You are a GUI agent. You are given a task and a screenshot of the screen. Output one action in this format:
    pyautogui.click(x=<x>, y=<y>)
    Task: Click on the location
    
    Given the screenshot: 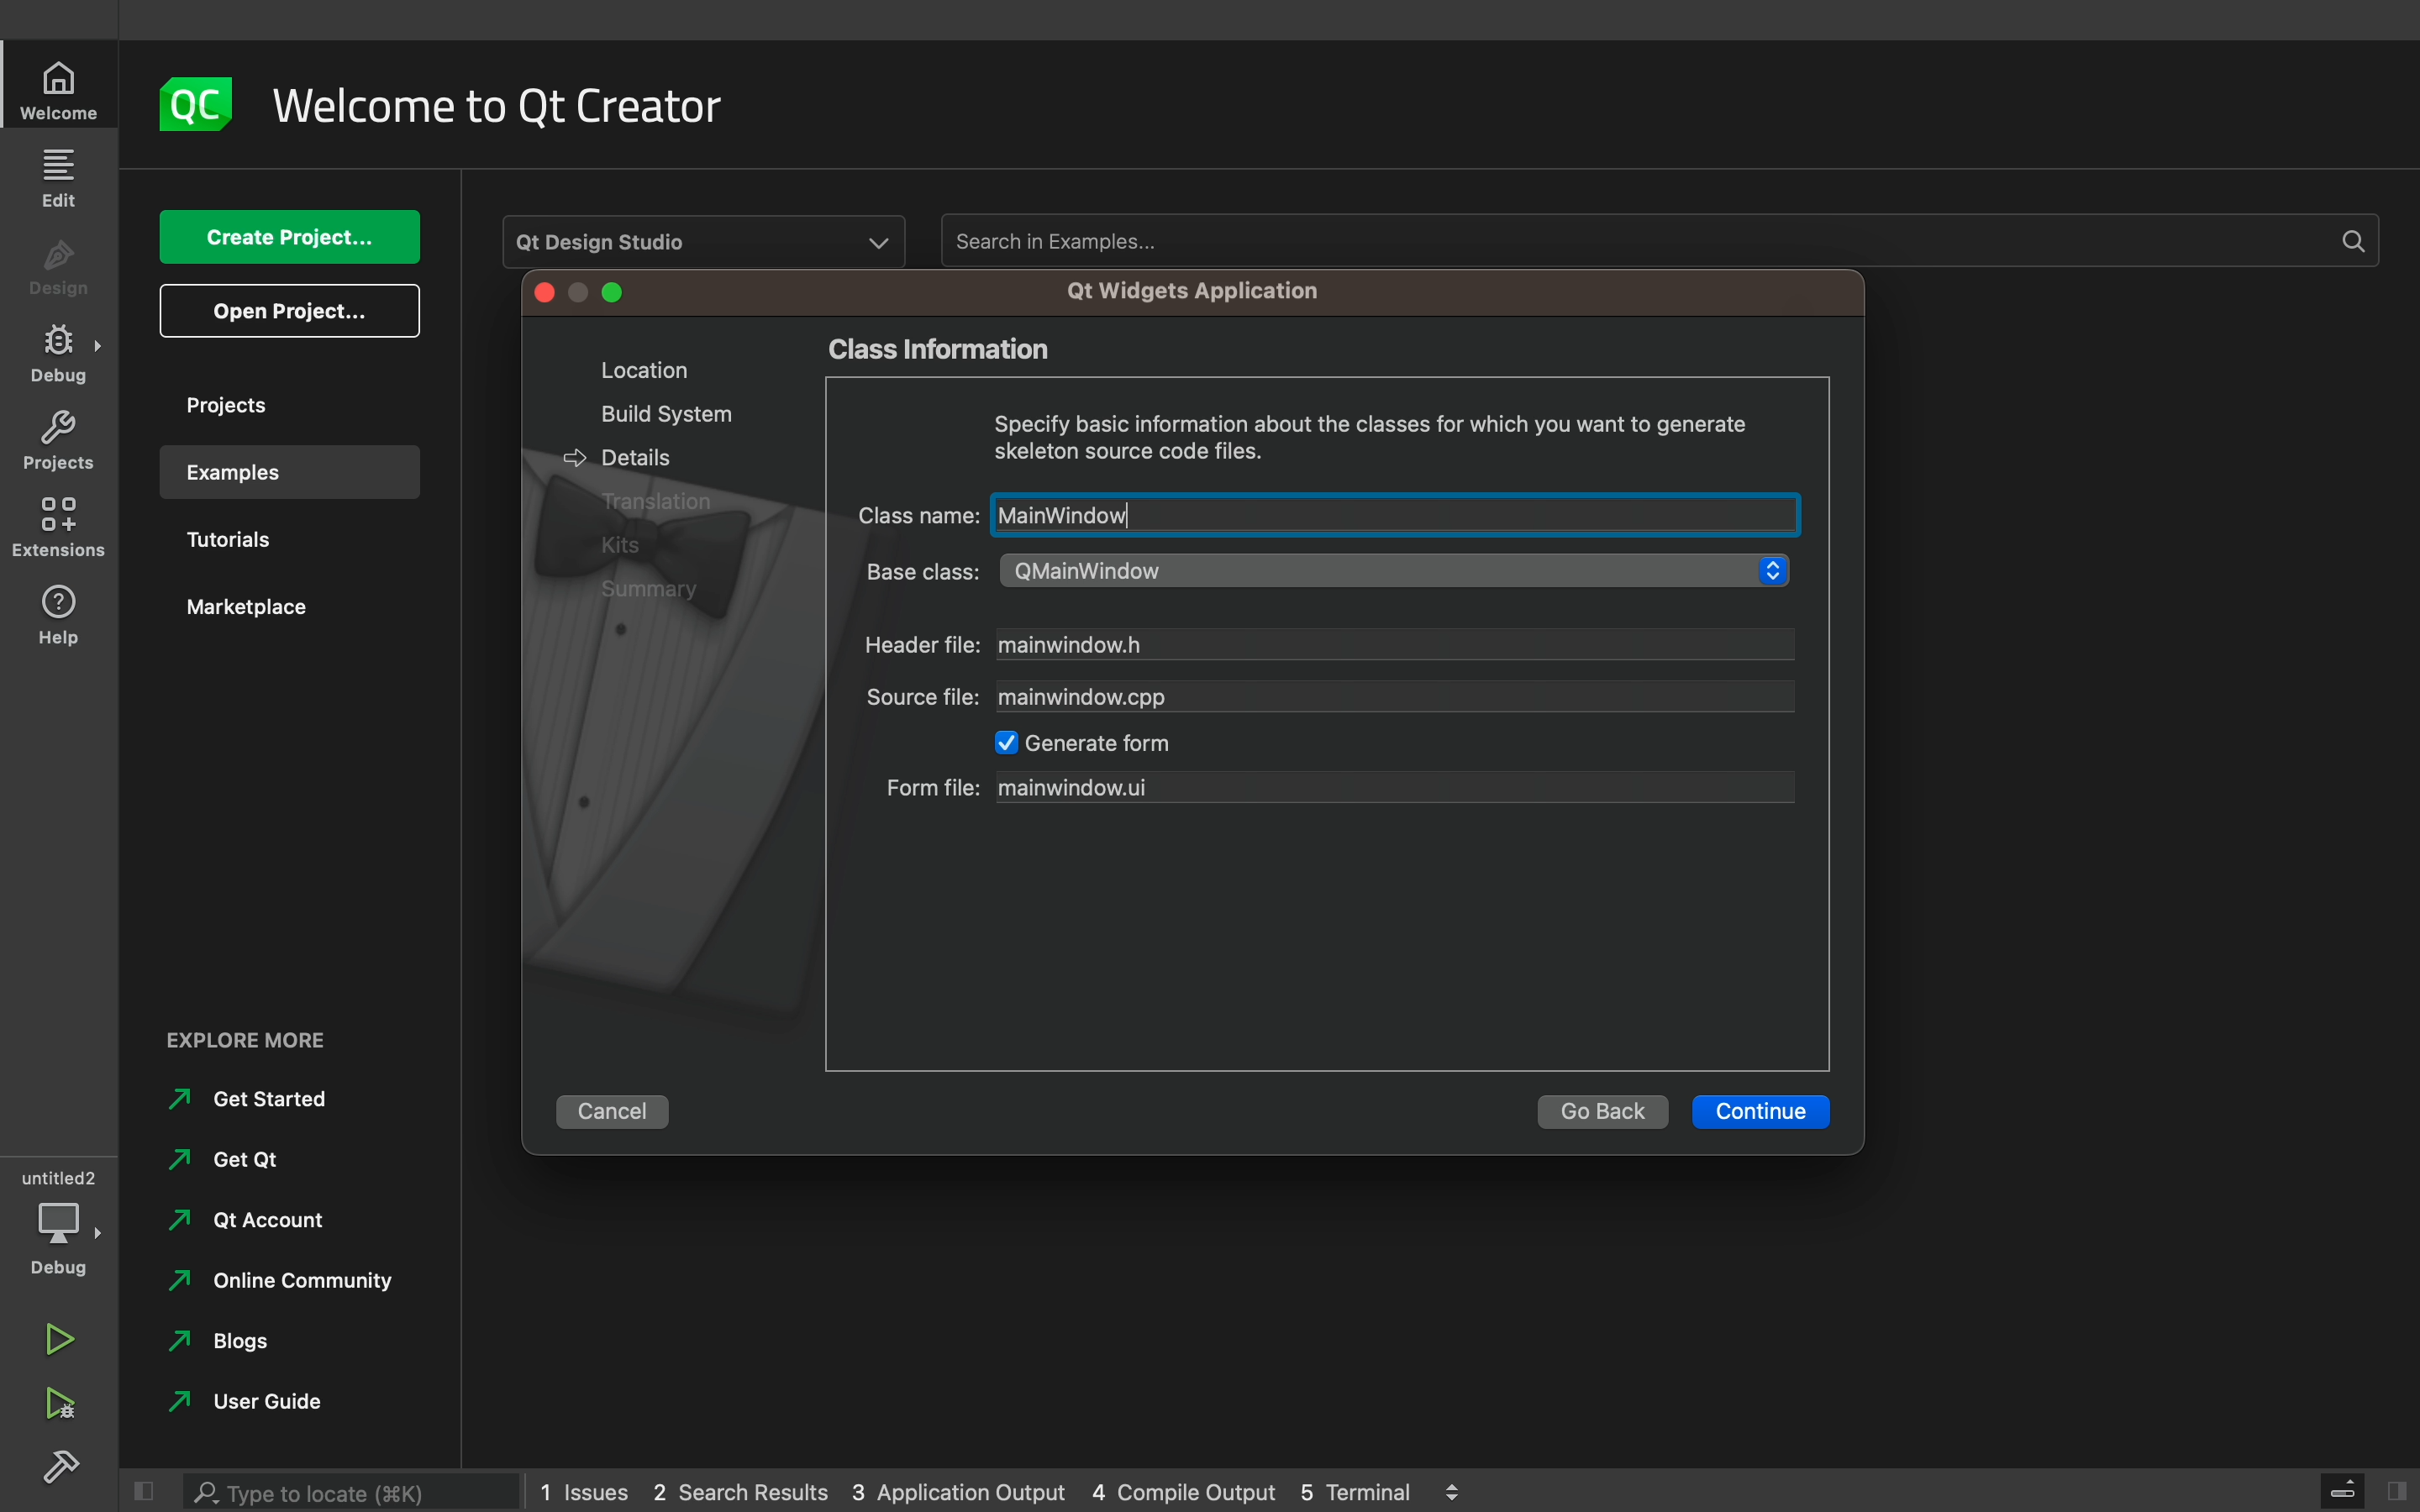 What is the action you would take?
    pyautogui.click(x=633, y=369)
    